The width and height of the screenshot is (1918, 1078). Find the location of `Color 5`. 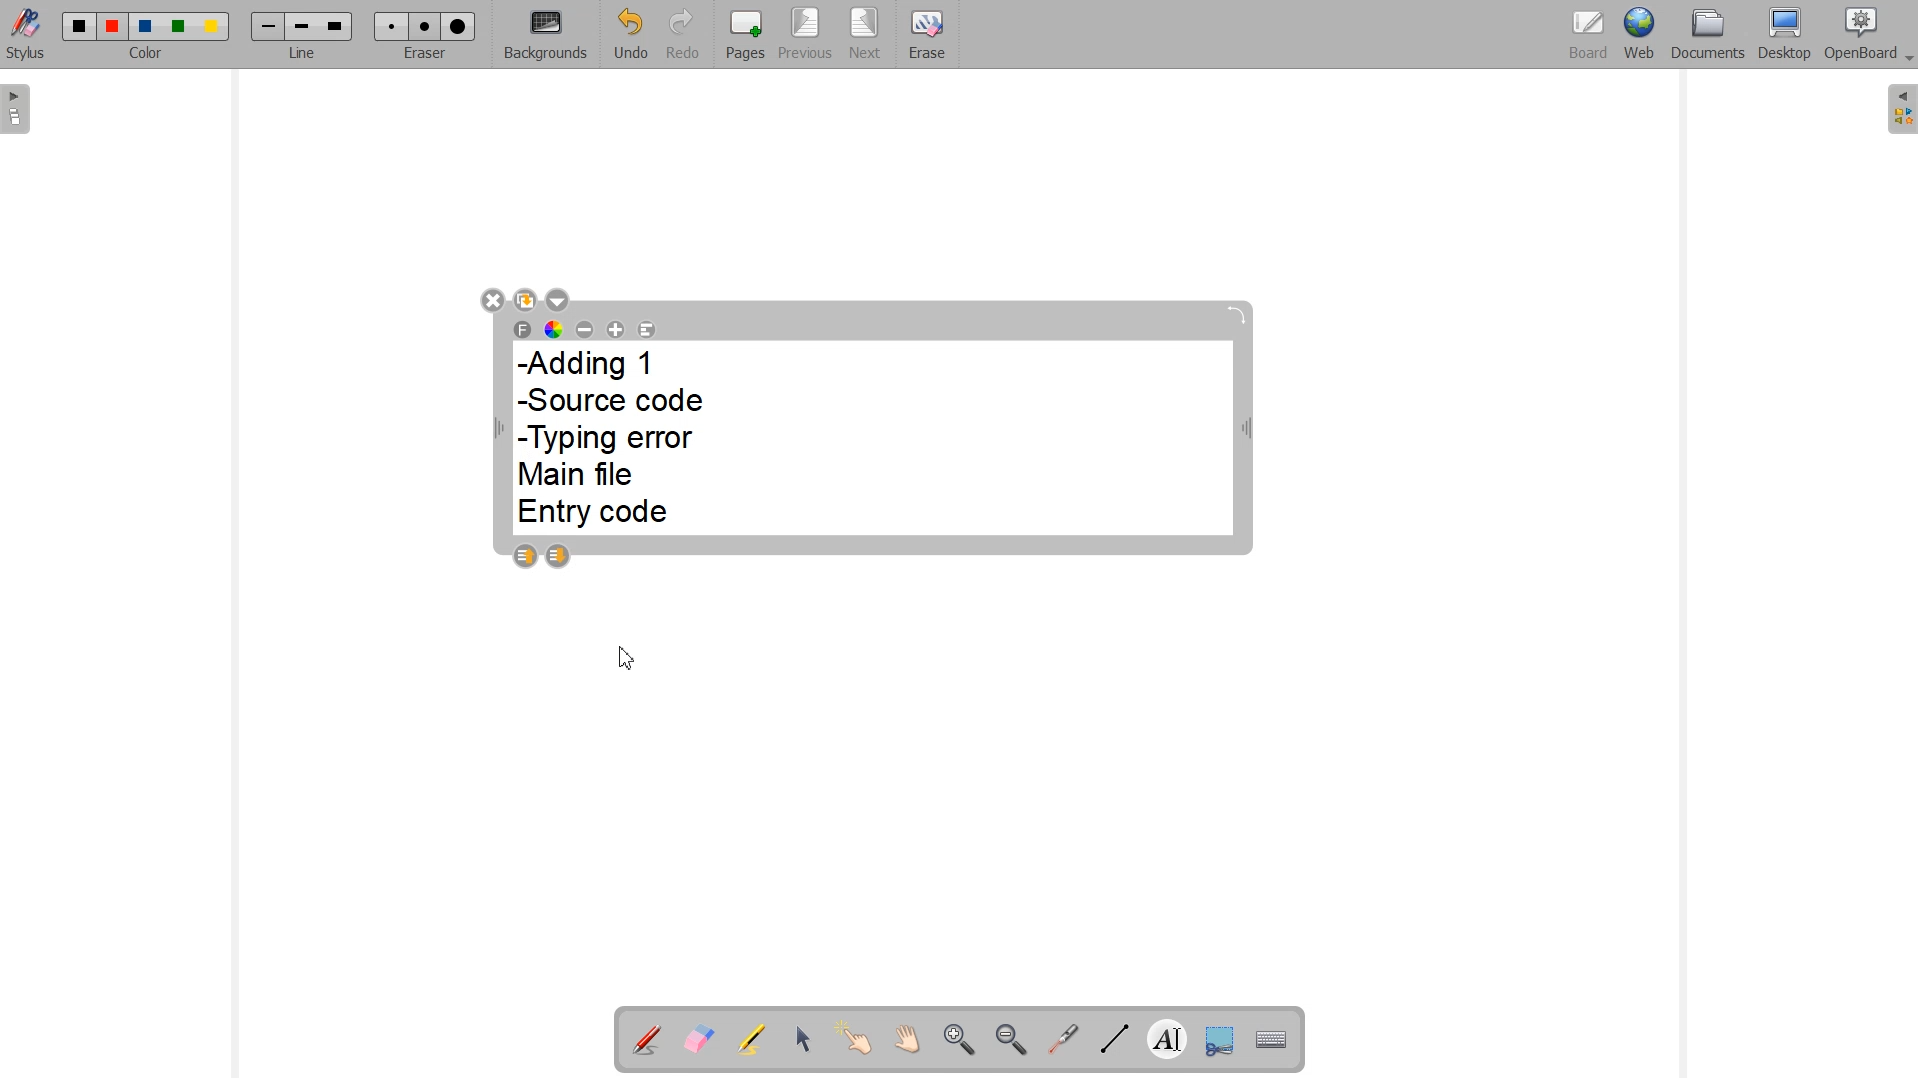

Color 5 is located at coordinates (213, 27).